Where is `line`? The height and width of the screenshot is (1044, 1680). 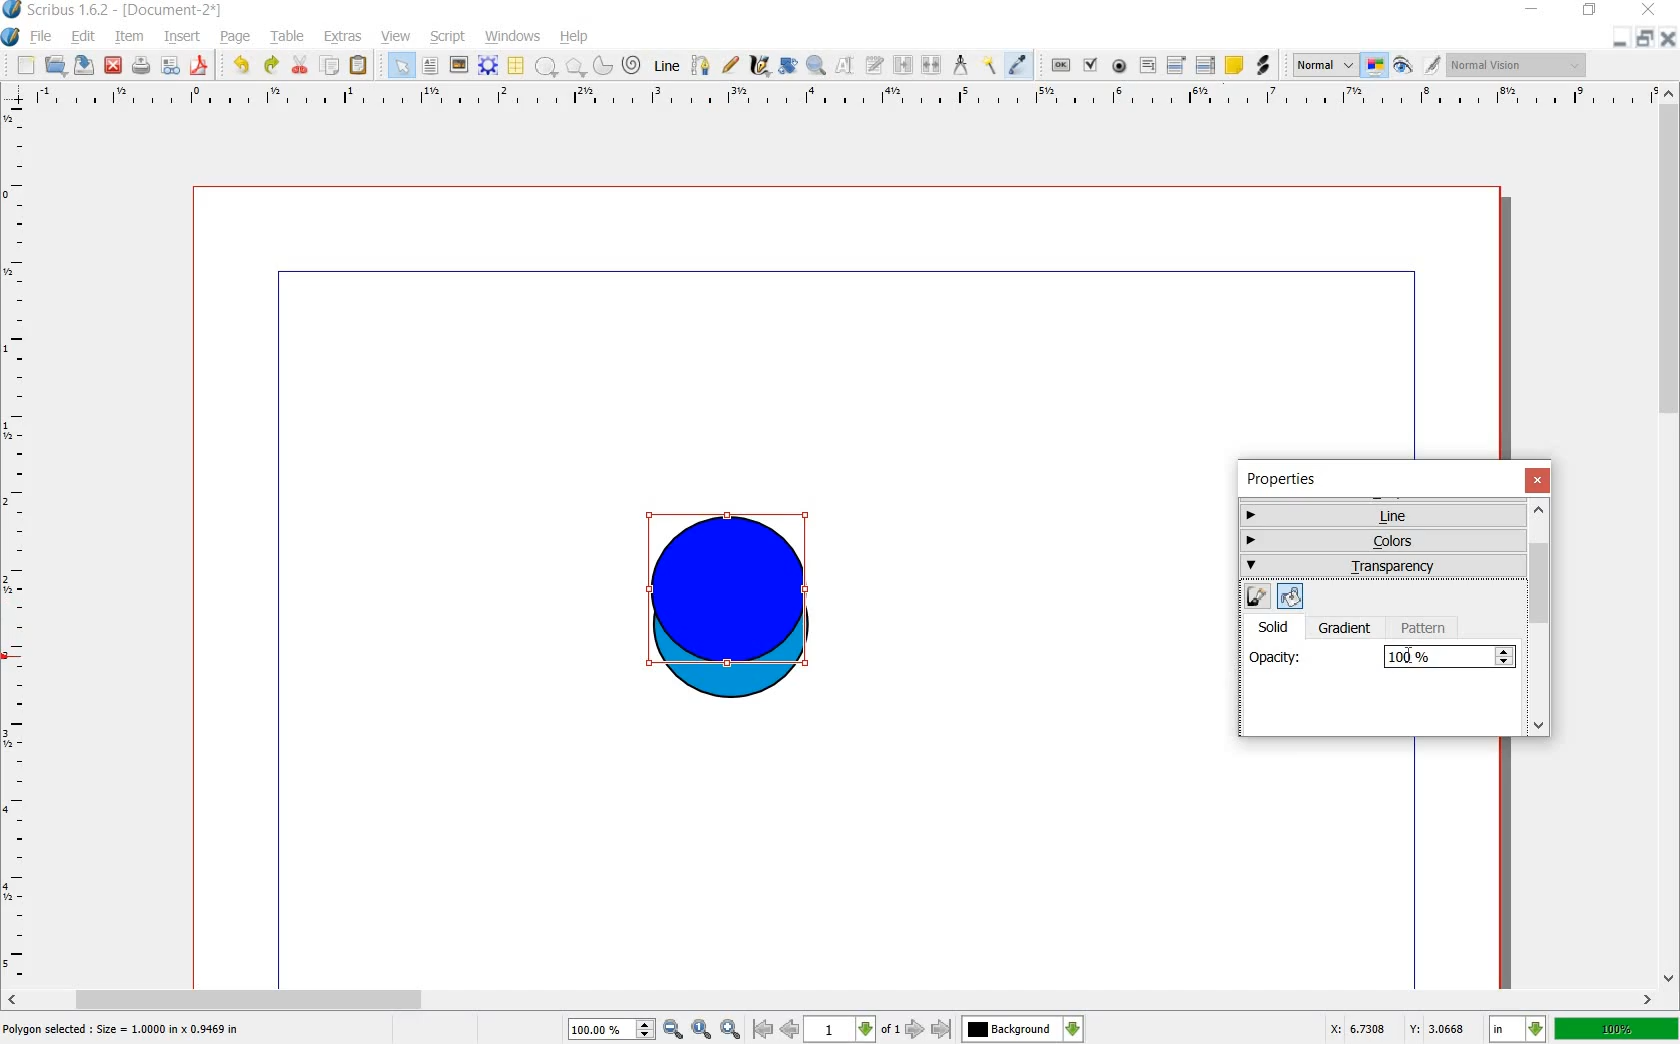
line is located at coordinates (1380, 515).